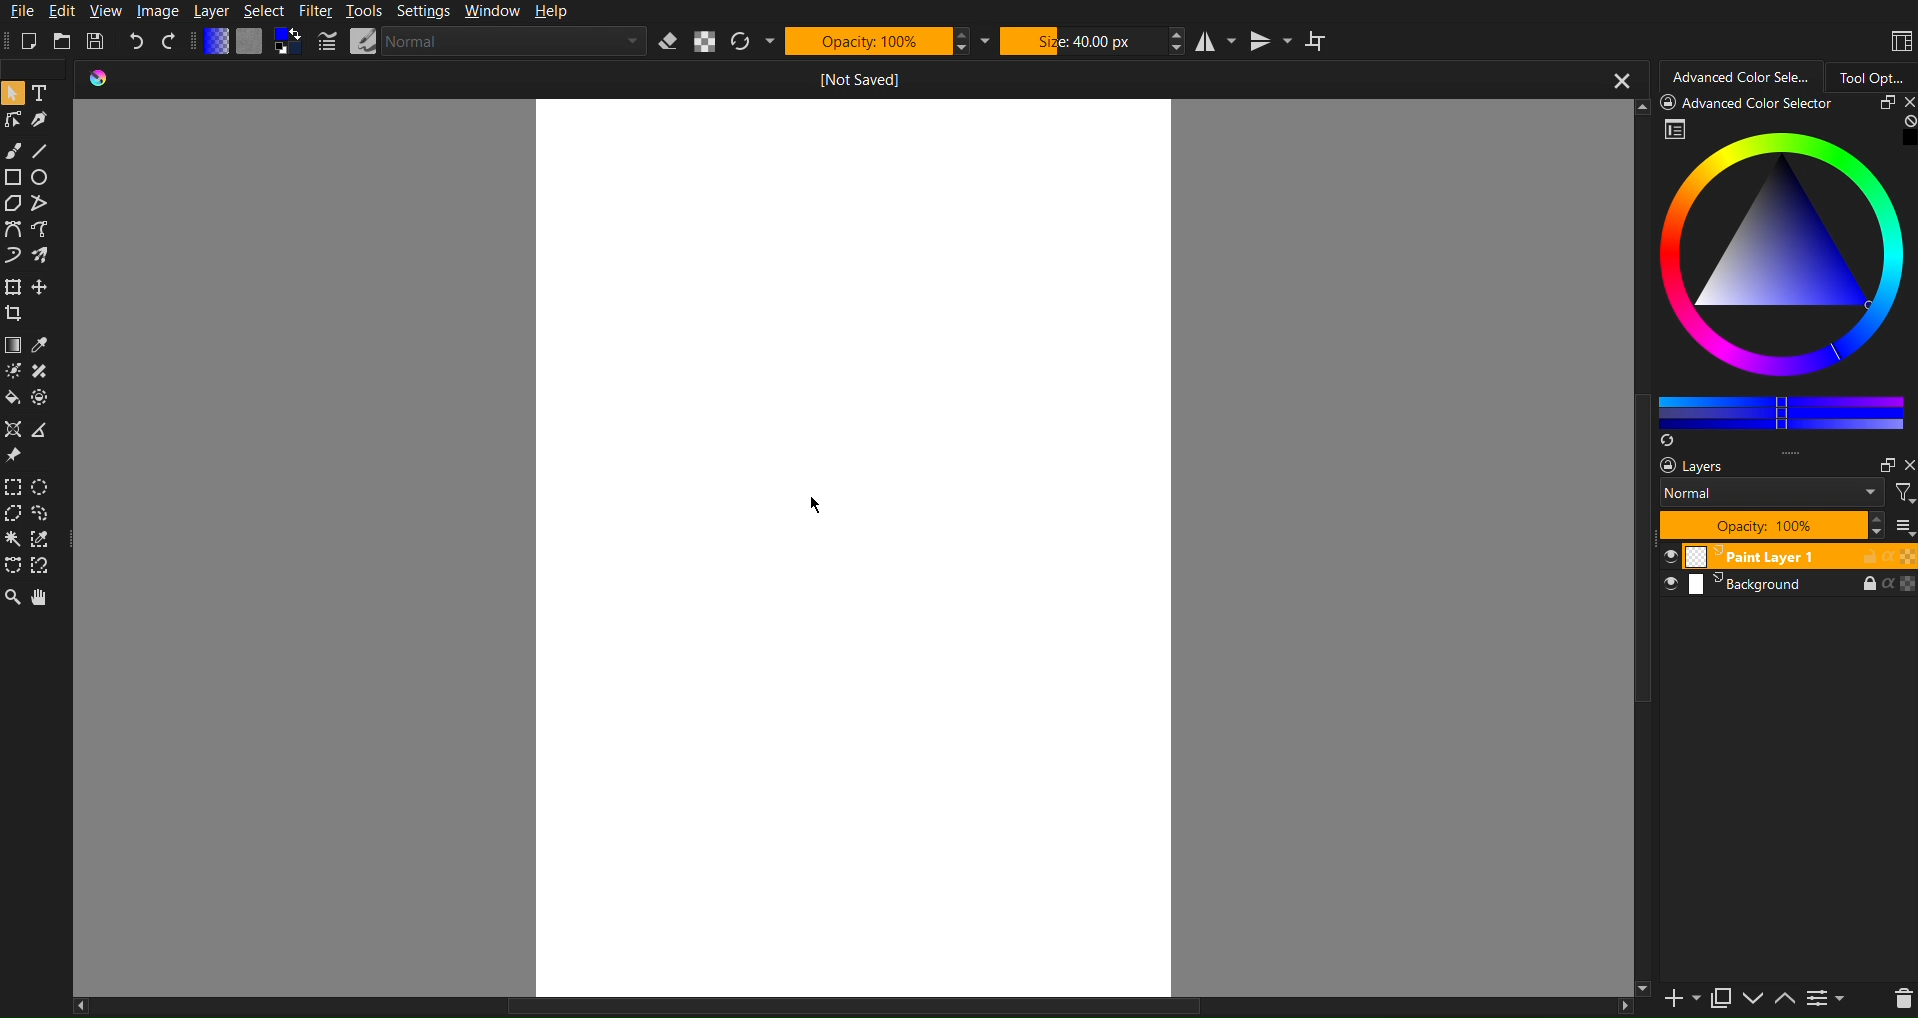 The image size is (1918, 1018). Describe the element at coordinates (30, 41) in the screenshot. I see `New` at that location.